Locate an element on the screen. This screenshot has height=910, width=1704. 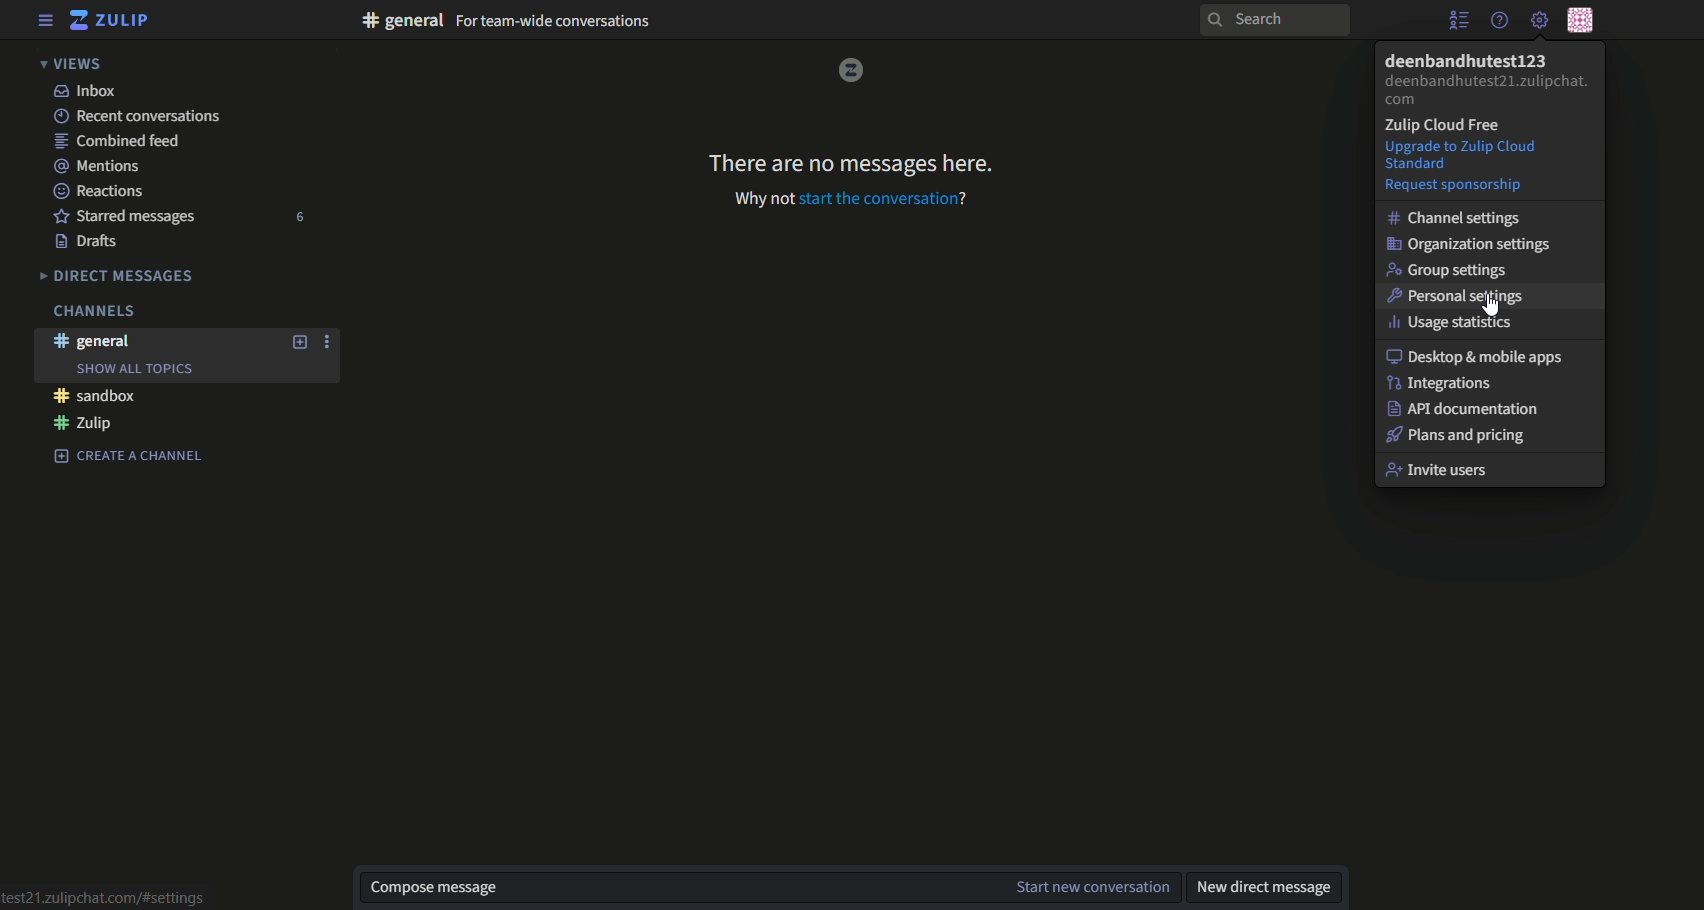
Plans and pricing is located at coordinates (1467, 436).